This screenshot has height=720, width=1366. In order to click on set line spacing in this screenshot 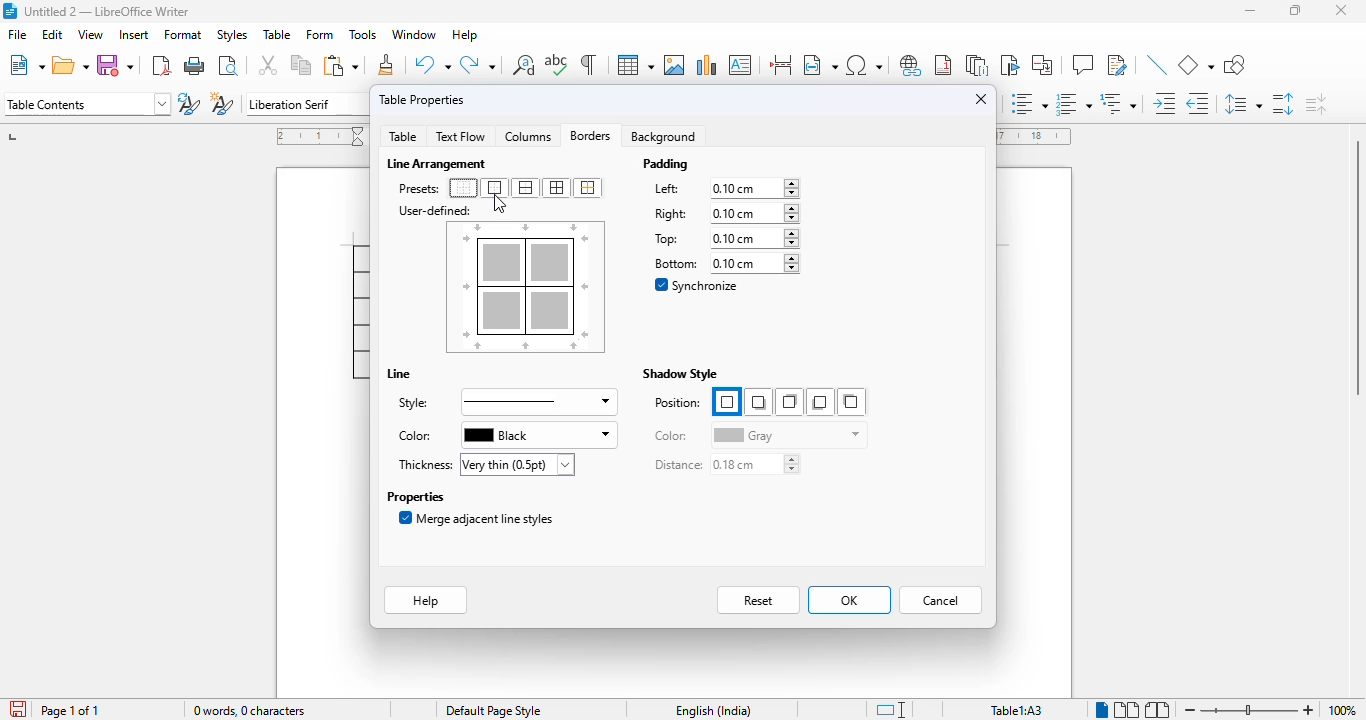, I will do `click(1243, 104)`.